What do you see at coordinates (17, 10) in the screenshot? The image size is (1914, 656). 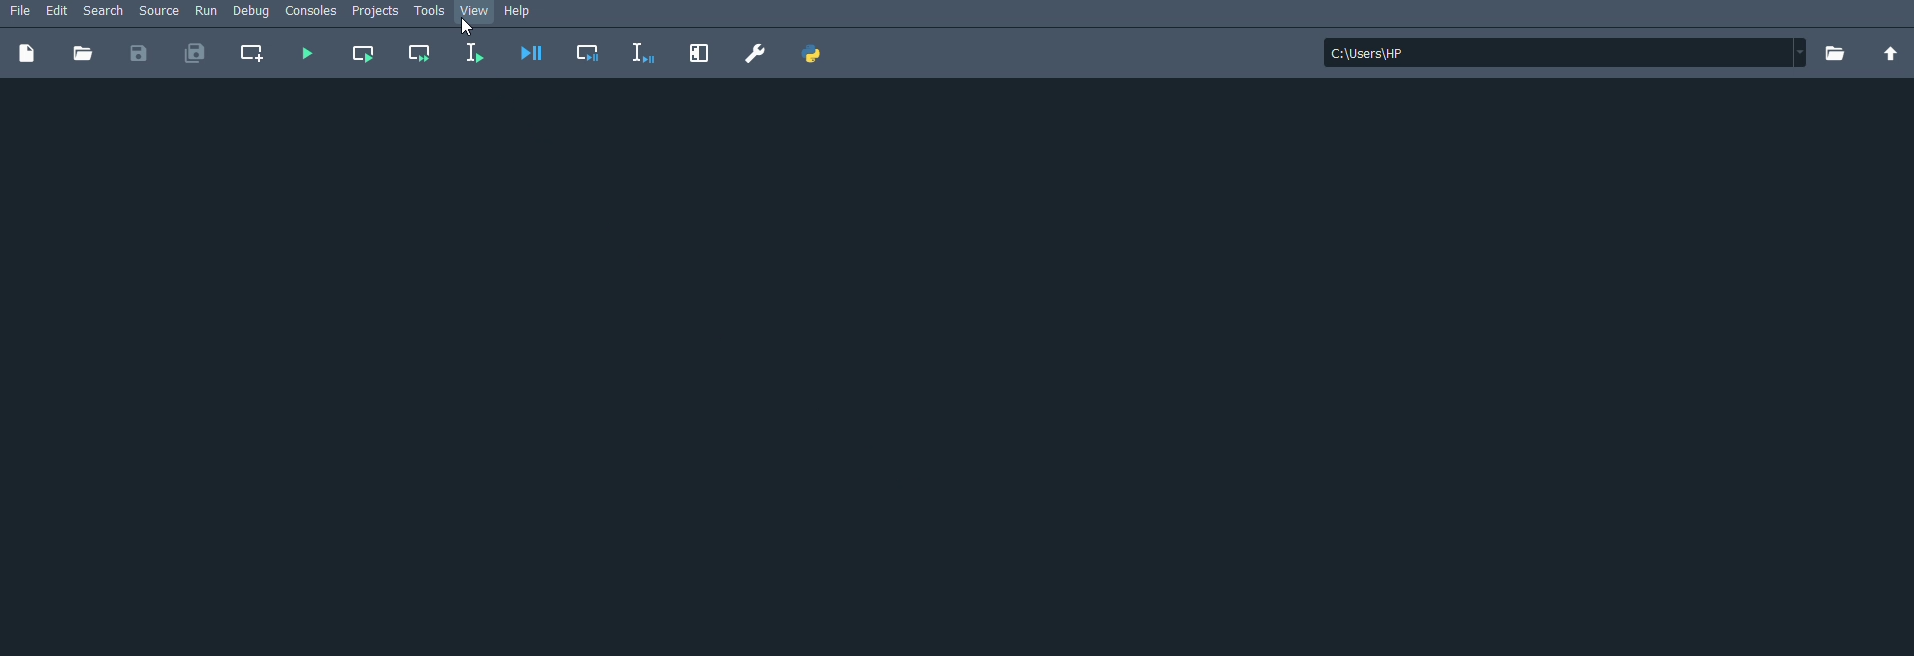 I see `File` at bounding box center [17, 10].